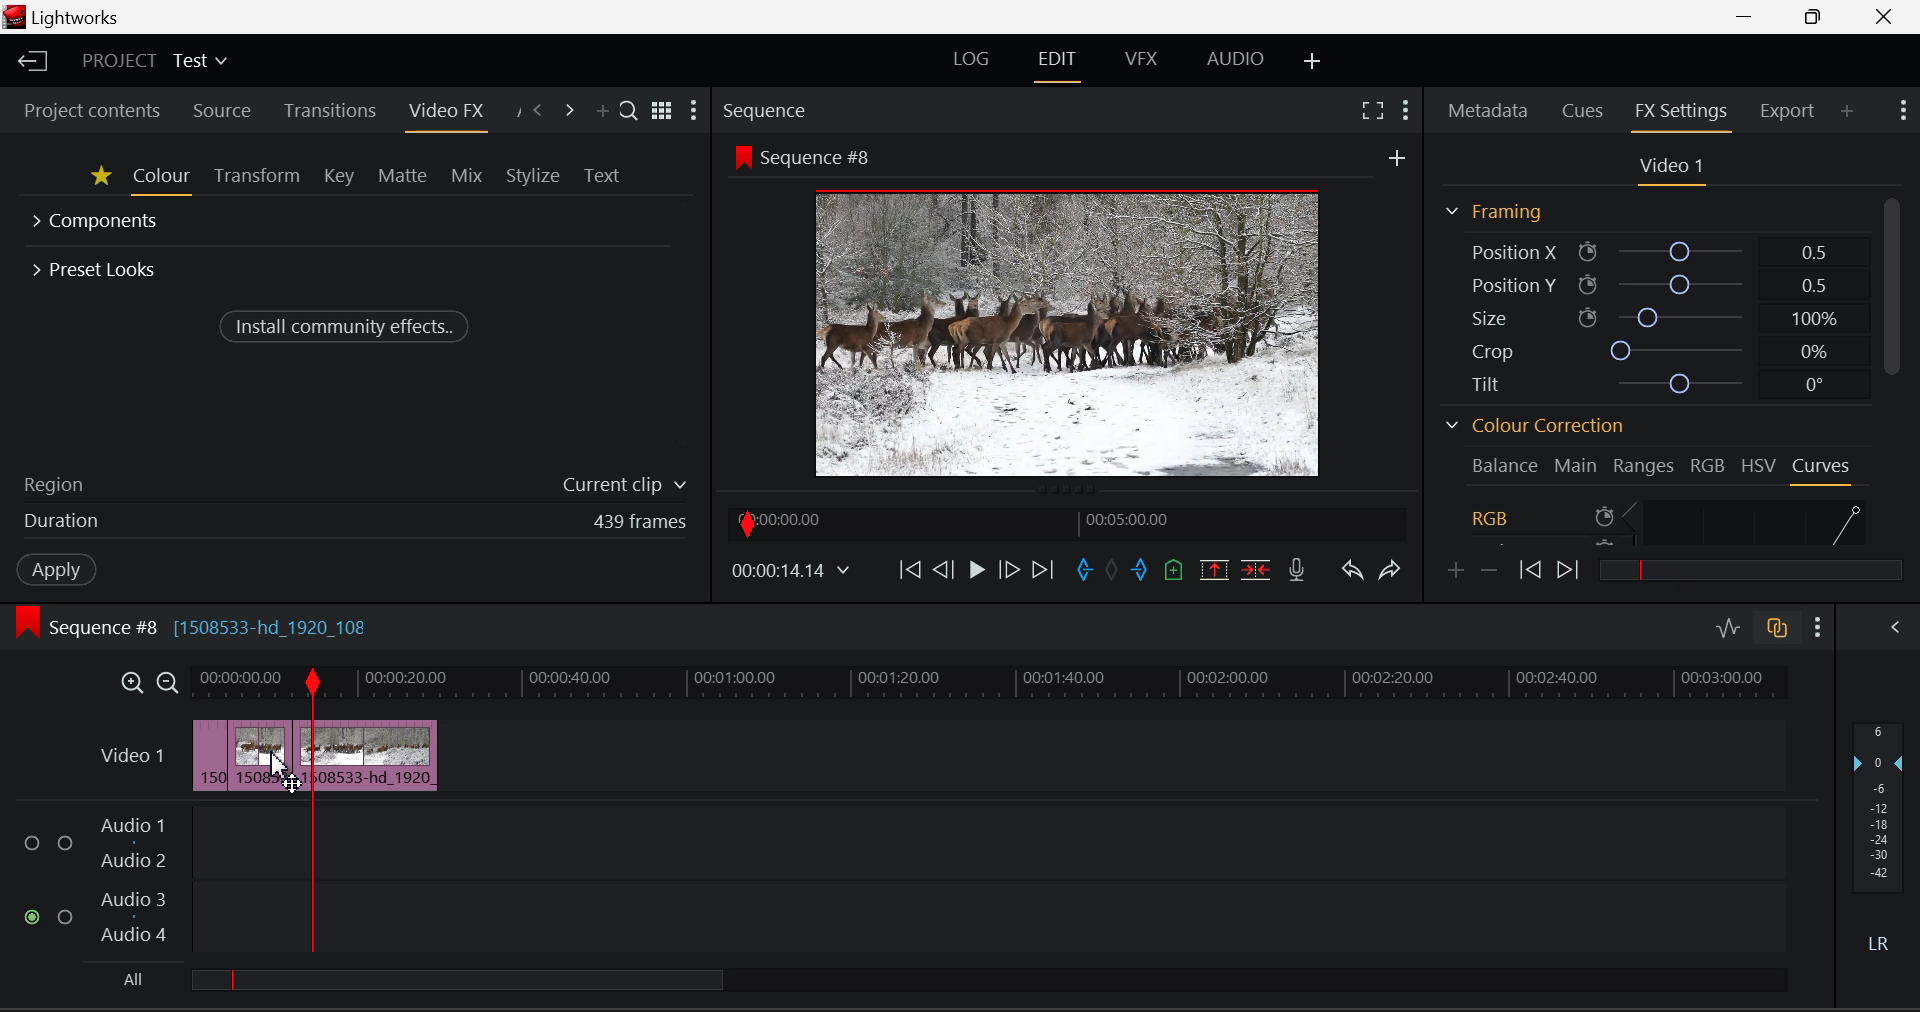 The image size is (1920, 1012). I want to click on Show Settings, so click(696, 111).